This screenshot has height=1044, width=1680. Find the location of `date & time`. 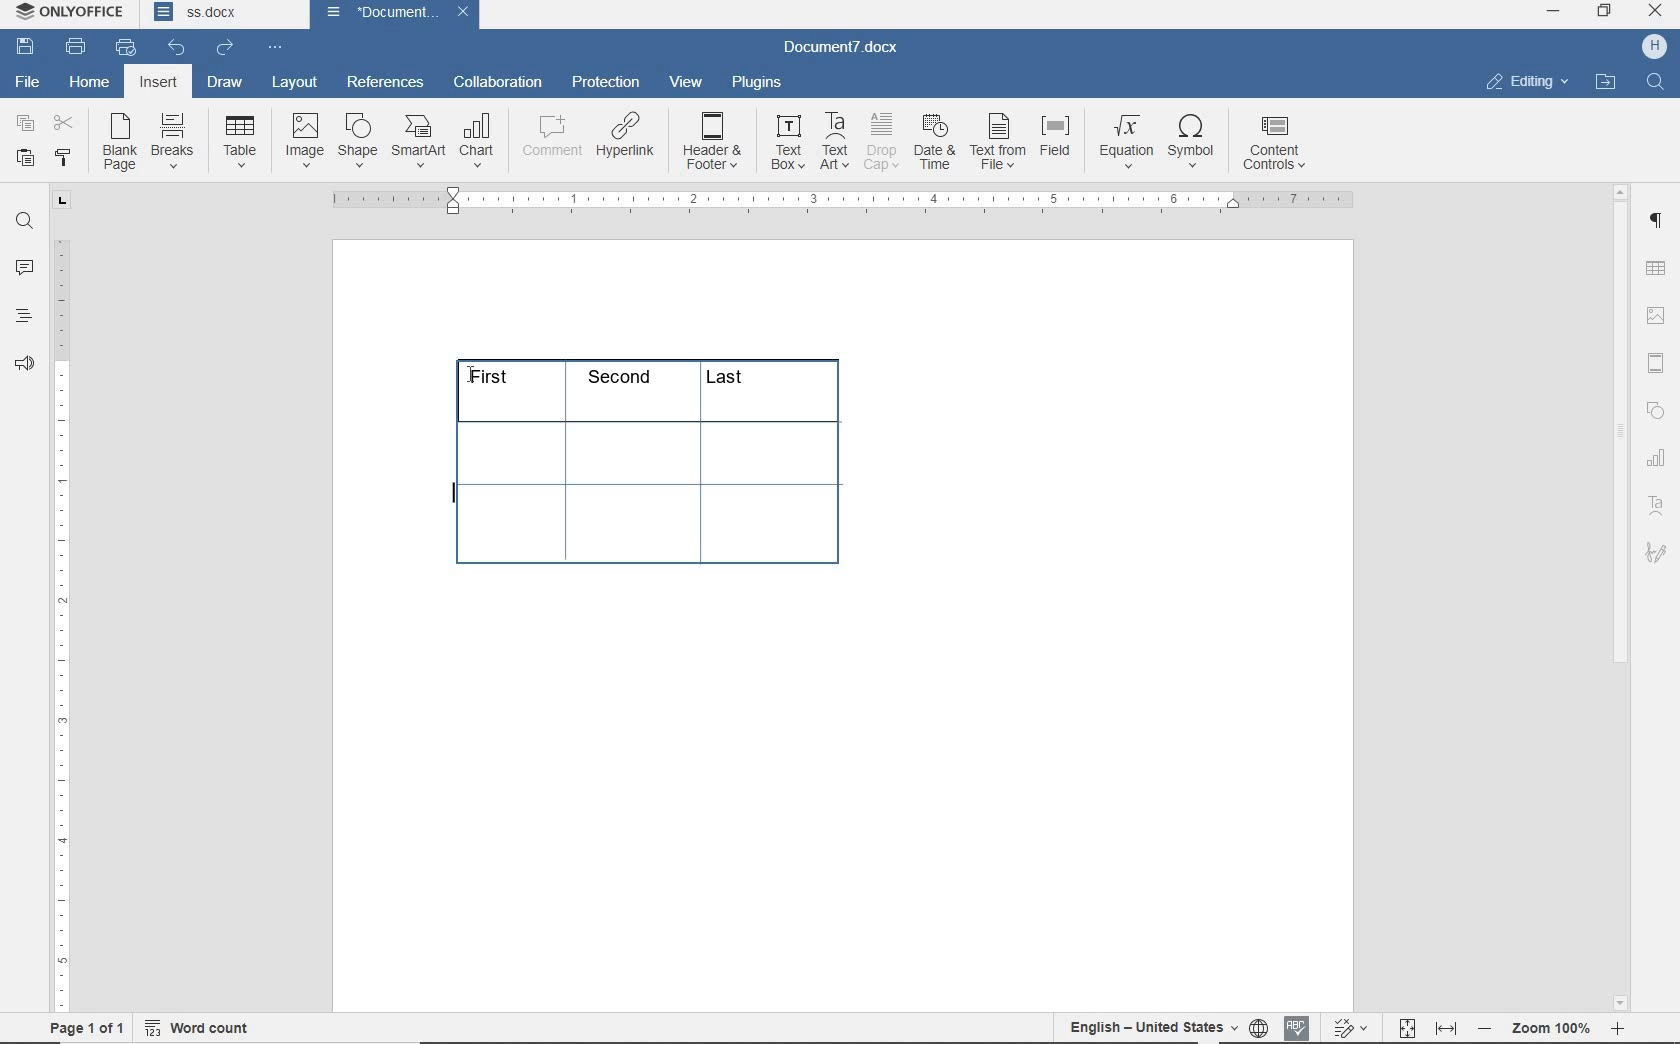

date & time is located at coordinates (935, 144).